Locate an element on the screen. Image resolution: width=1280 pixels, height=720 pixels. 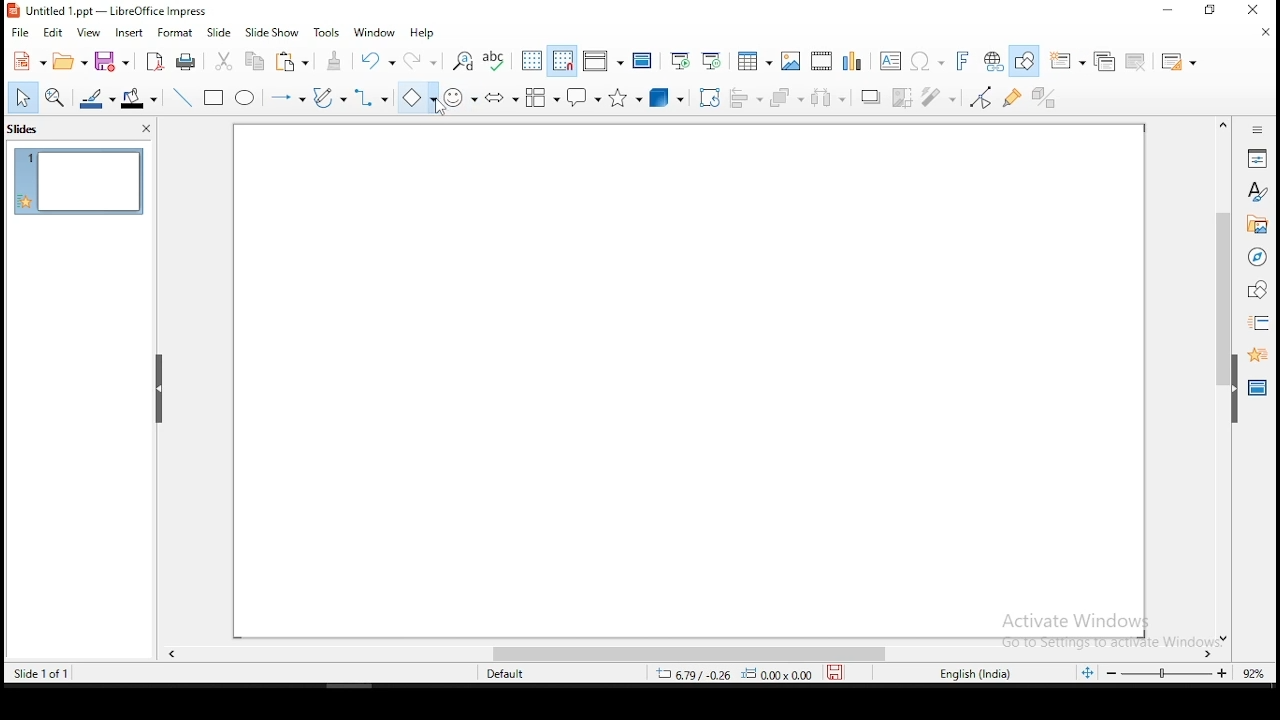
stars and banners is located at coordinates (624, 98).